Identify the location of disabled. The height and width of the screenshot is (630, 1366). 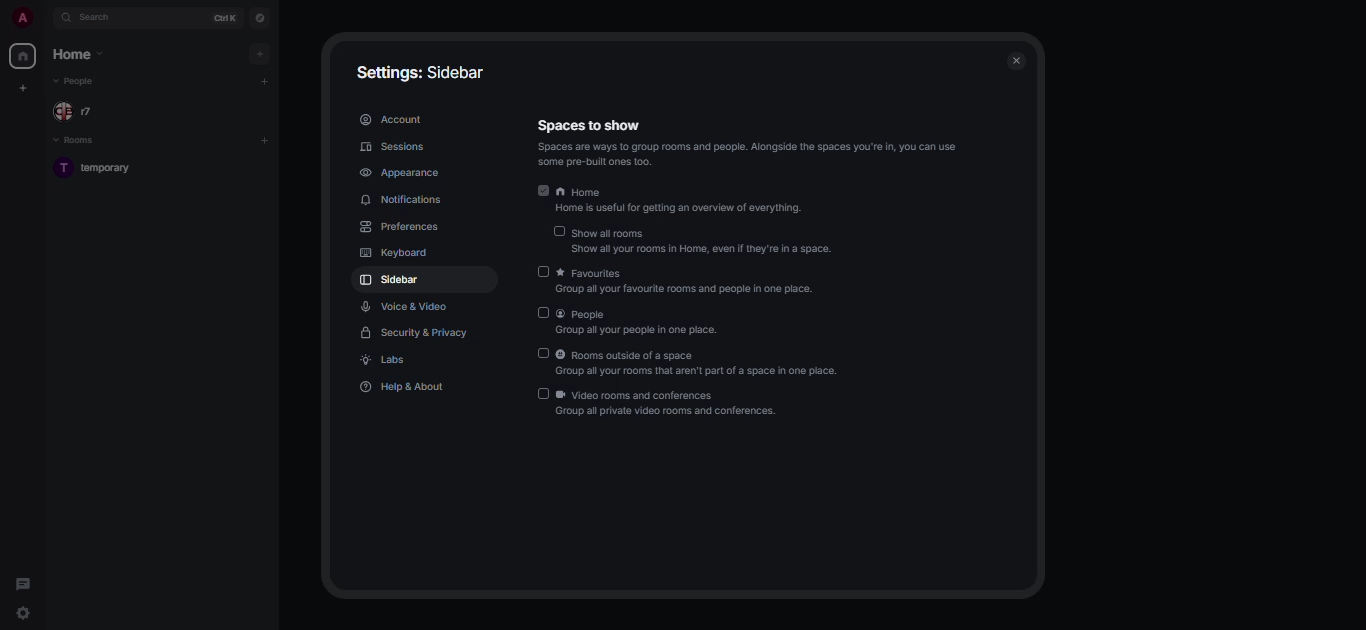
(543, 394).